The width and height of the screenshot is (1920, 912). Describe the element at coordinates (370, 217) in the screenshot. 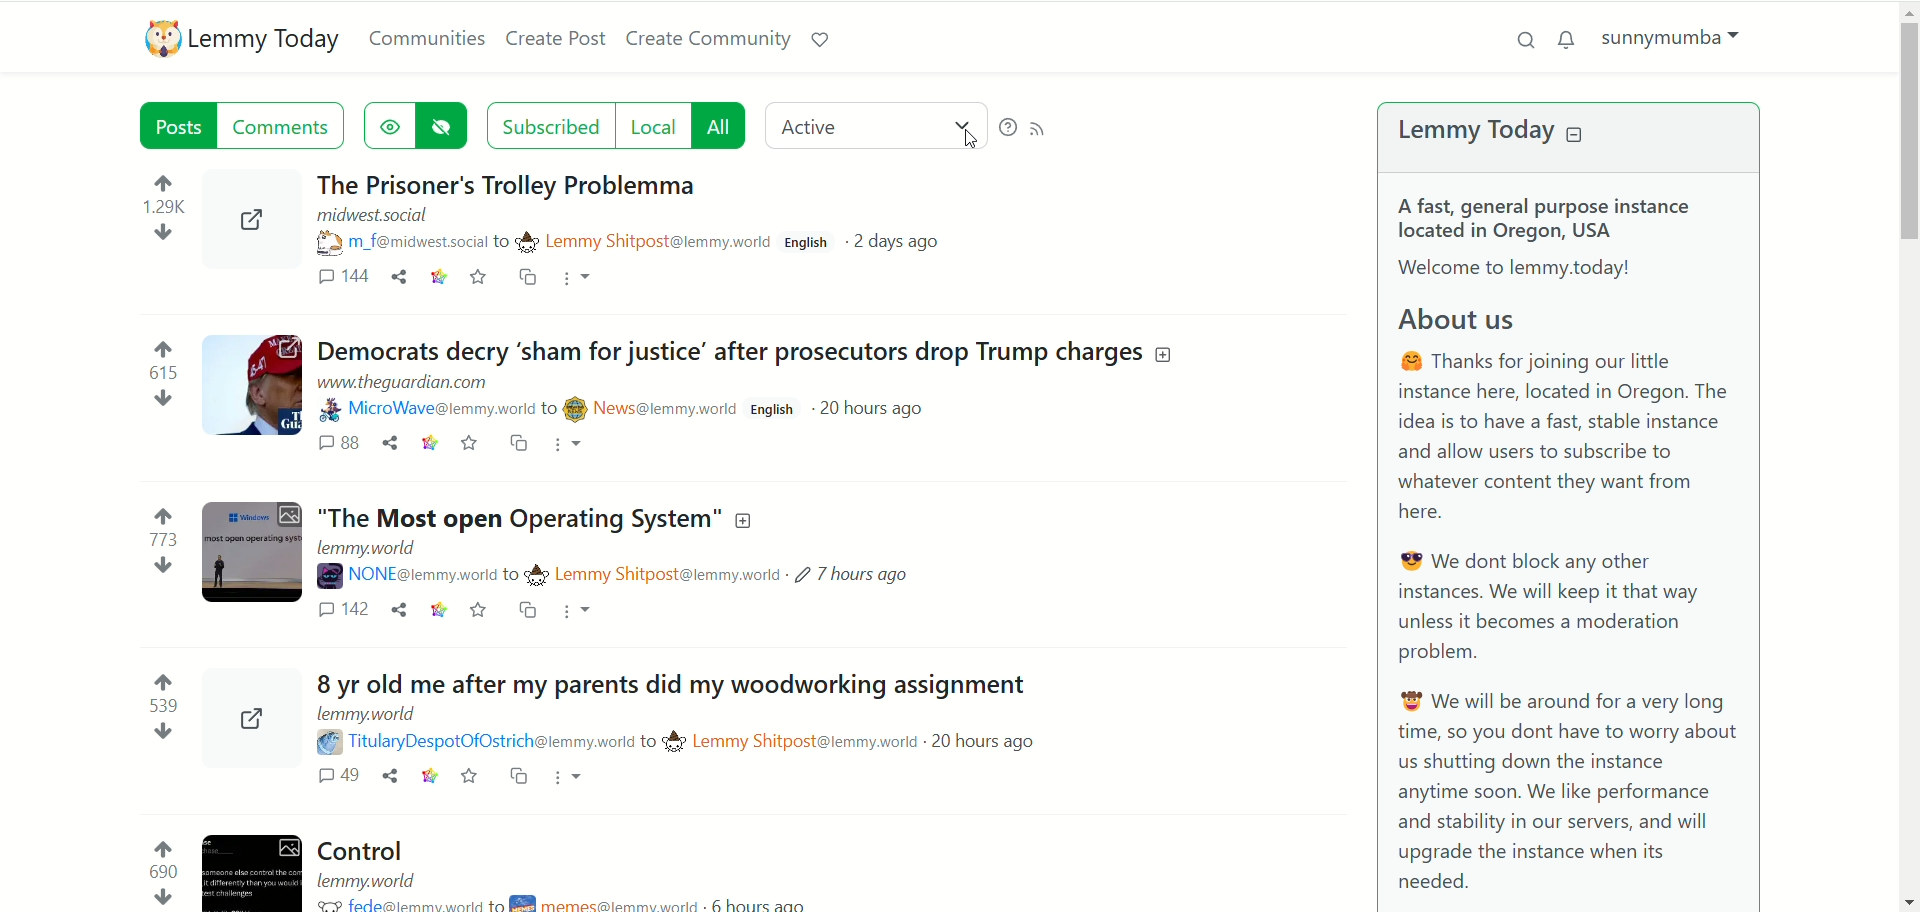

I see `‘midwest.social (link)` at that location.